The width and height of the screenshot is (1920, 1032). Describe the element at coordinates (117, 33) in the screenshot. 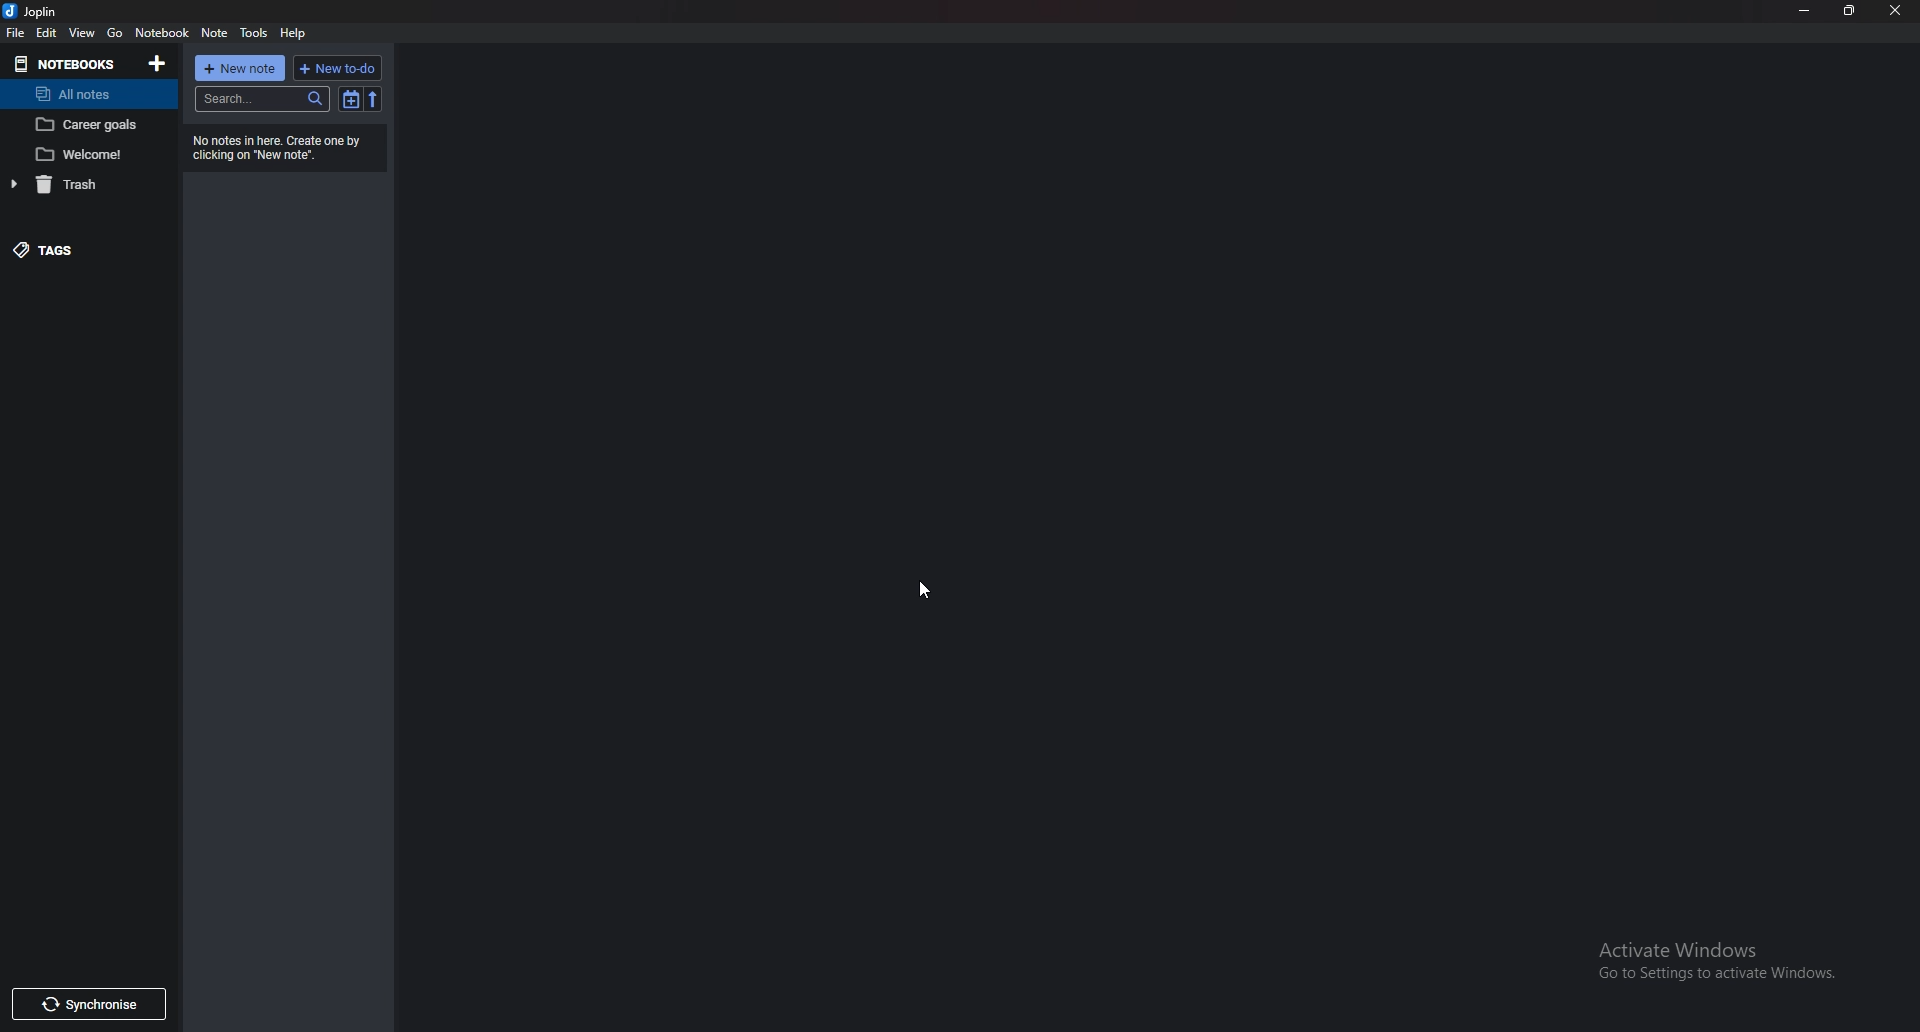

I see `go` at that location.